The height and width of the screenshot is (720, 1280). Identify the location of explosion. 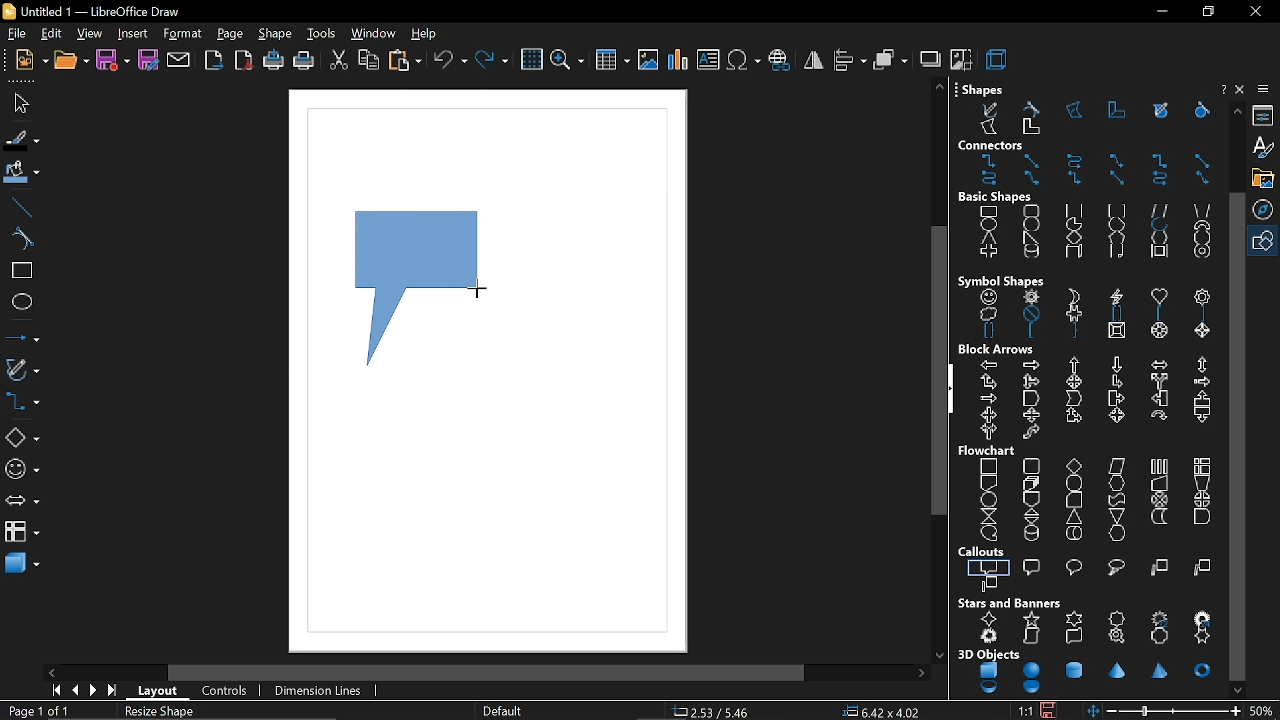
(990, 637).